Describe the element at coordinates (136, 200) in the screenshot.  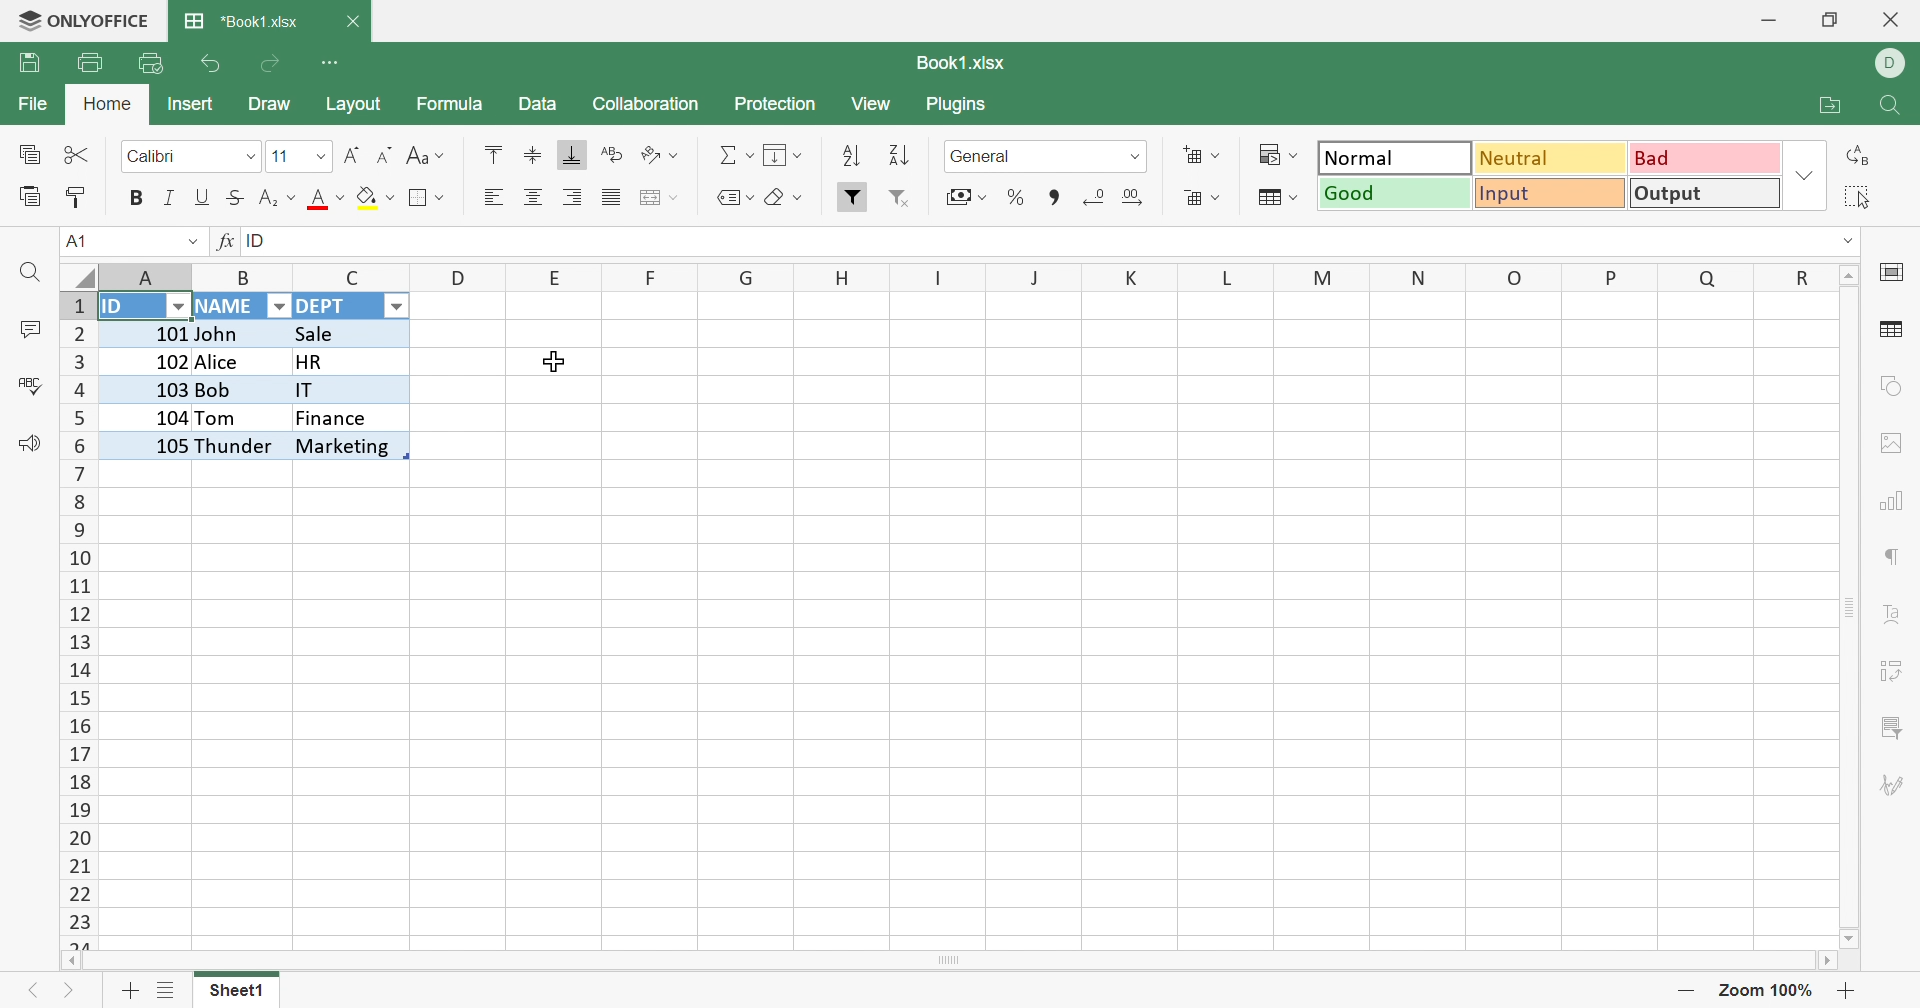
I see `Bold` at that location.